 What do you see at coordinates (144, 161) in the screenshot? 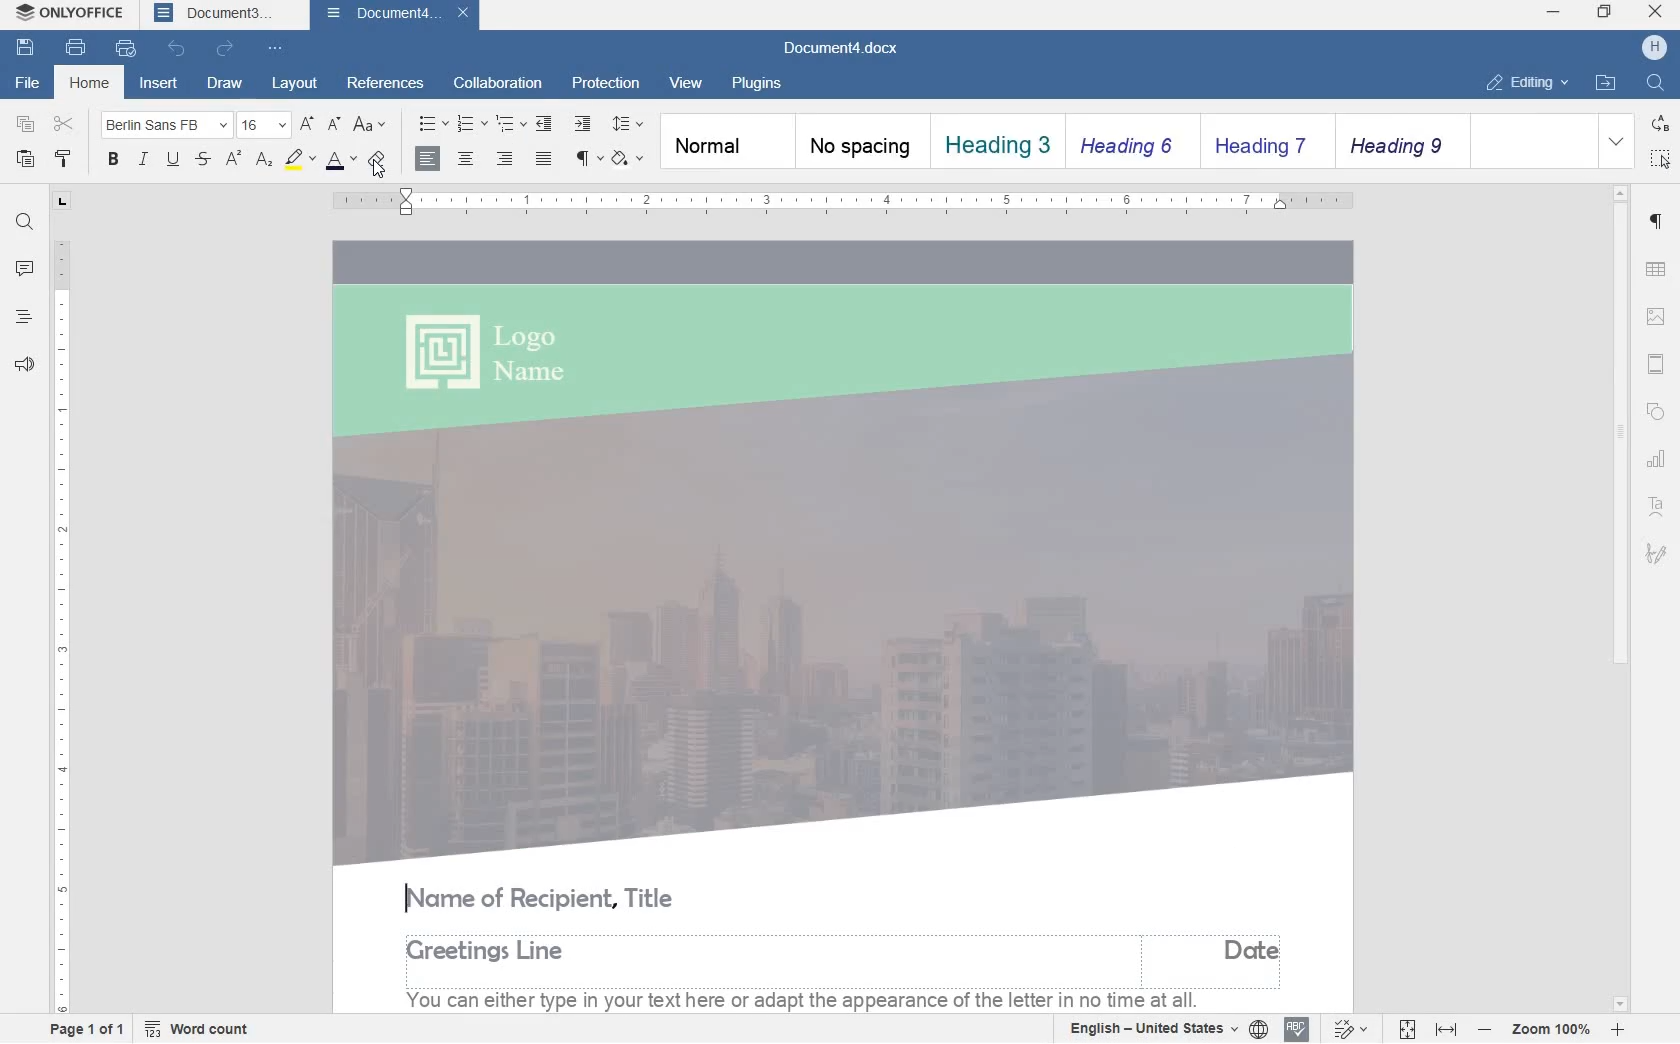
I see `italic` at bounding box center [144, 161].